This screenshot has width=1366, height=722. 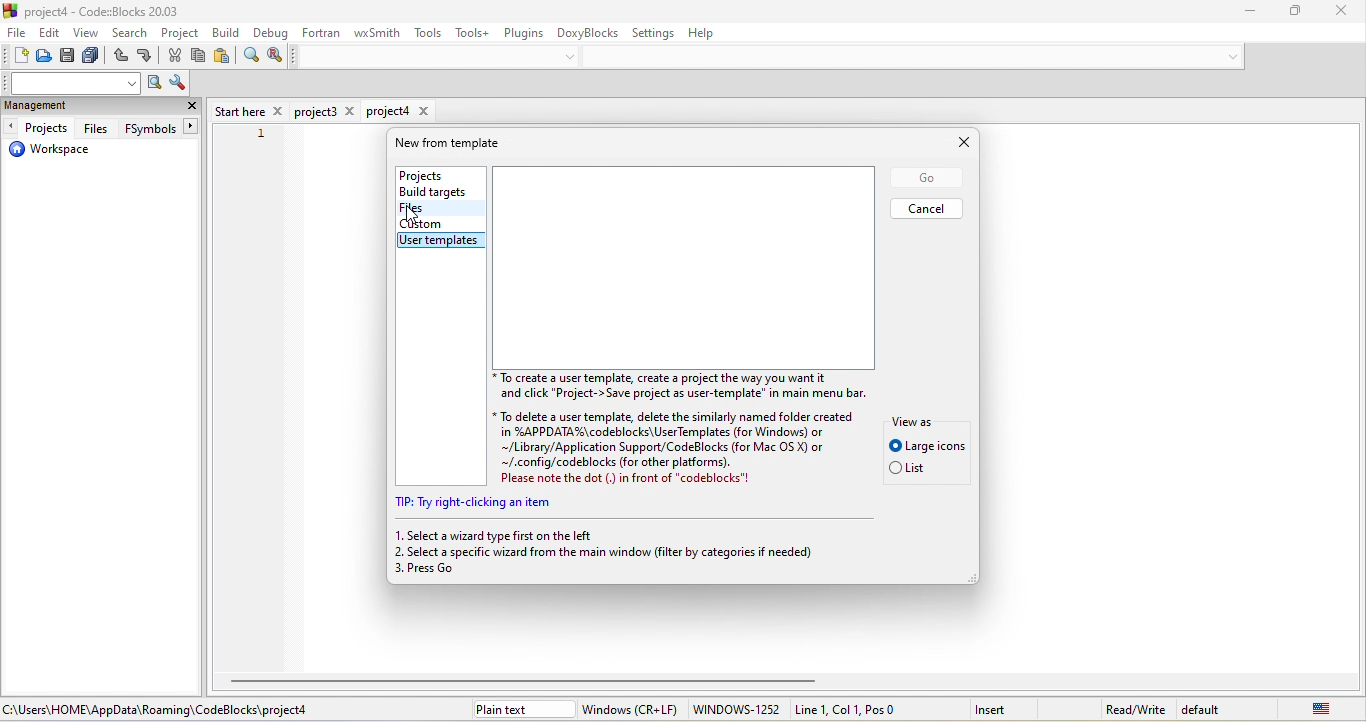 I want to click on save, so click(x=70, y=58).